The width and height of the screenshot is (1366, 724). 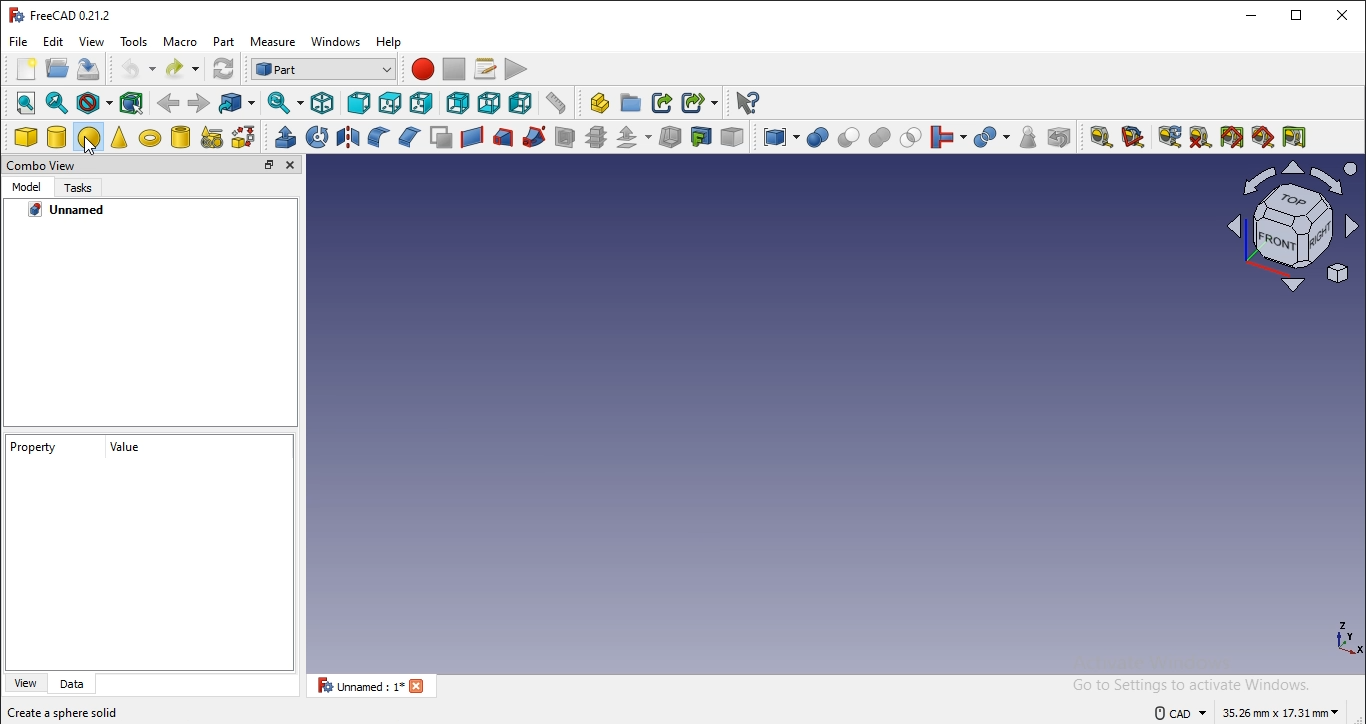 What do you see at coordinates (223, 68) in the screenshot?
I see `refresh` at bounding box center [223, 68].